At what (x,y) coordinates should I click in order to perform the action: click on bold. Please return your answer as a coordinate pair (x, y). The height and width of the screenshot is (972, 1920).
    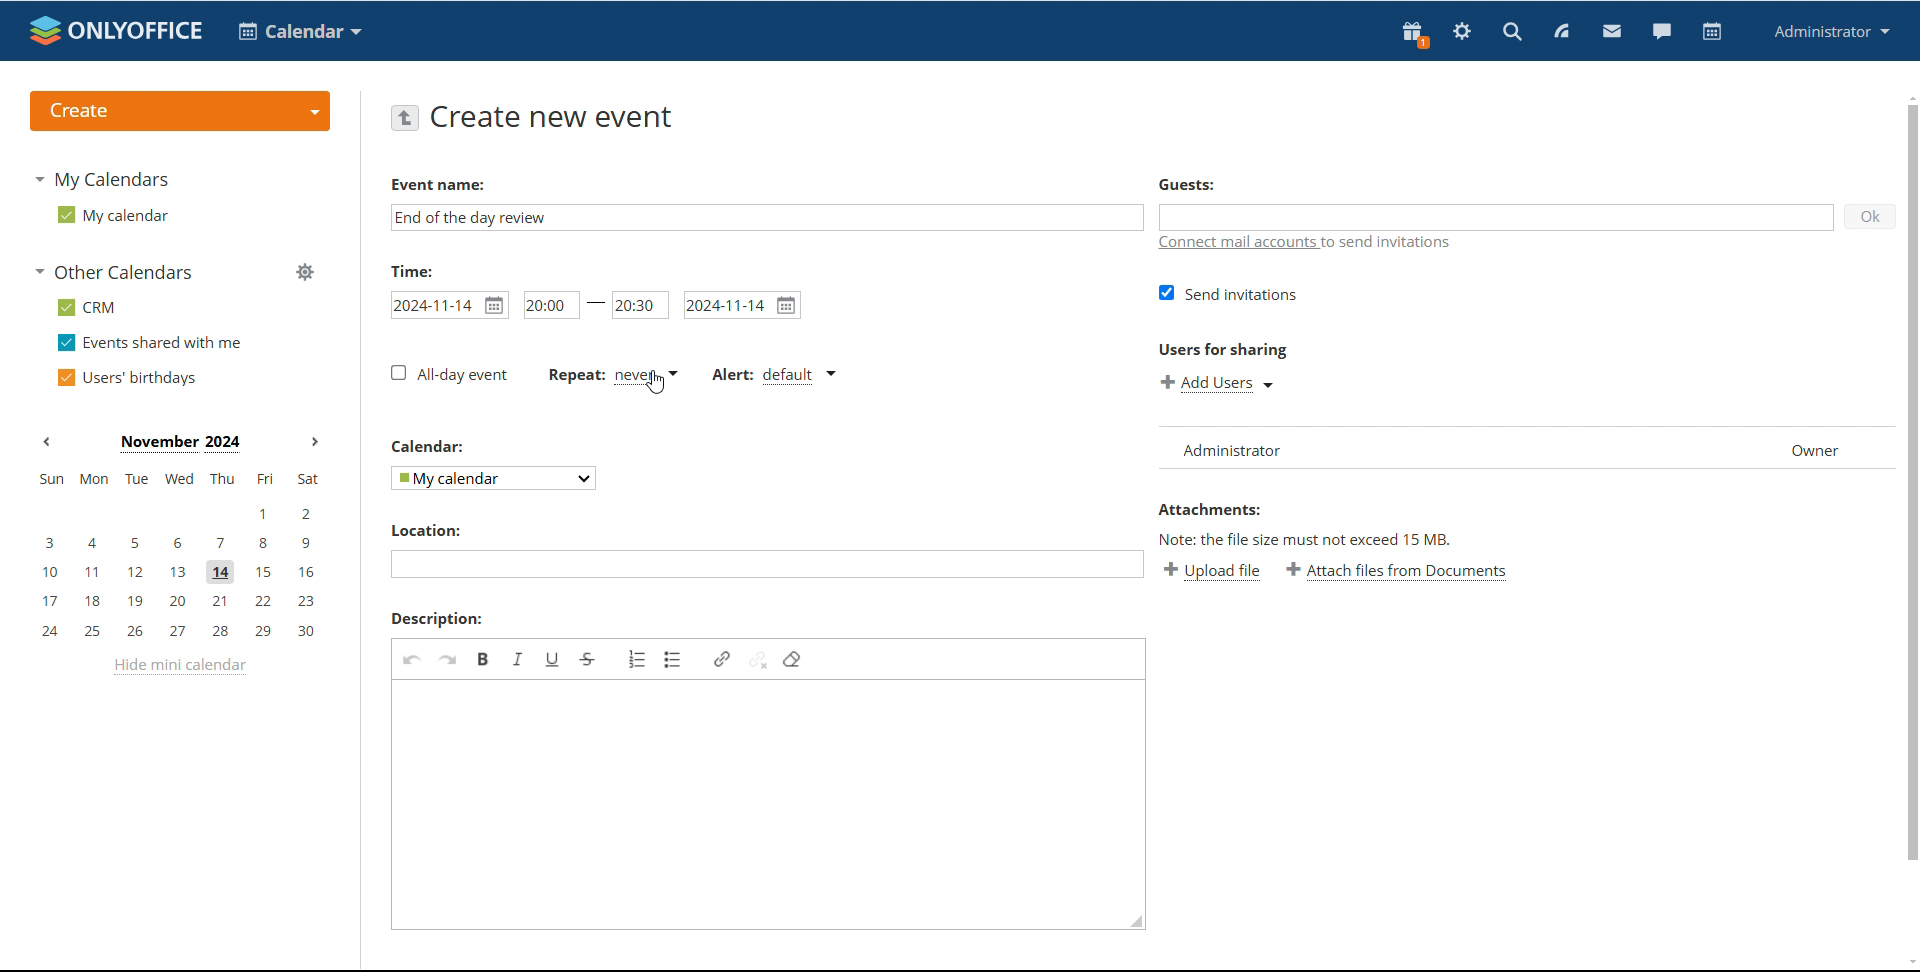
    Looking at the image, I should click on (484, 658).